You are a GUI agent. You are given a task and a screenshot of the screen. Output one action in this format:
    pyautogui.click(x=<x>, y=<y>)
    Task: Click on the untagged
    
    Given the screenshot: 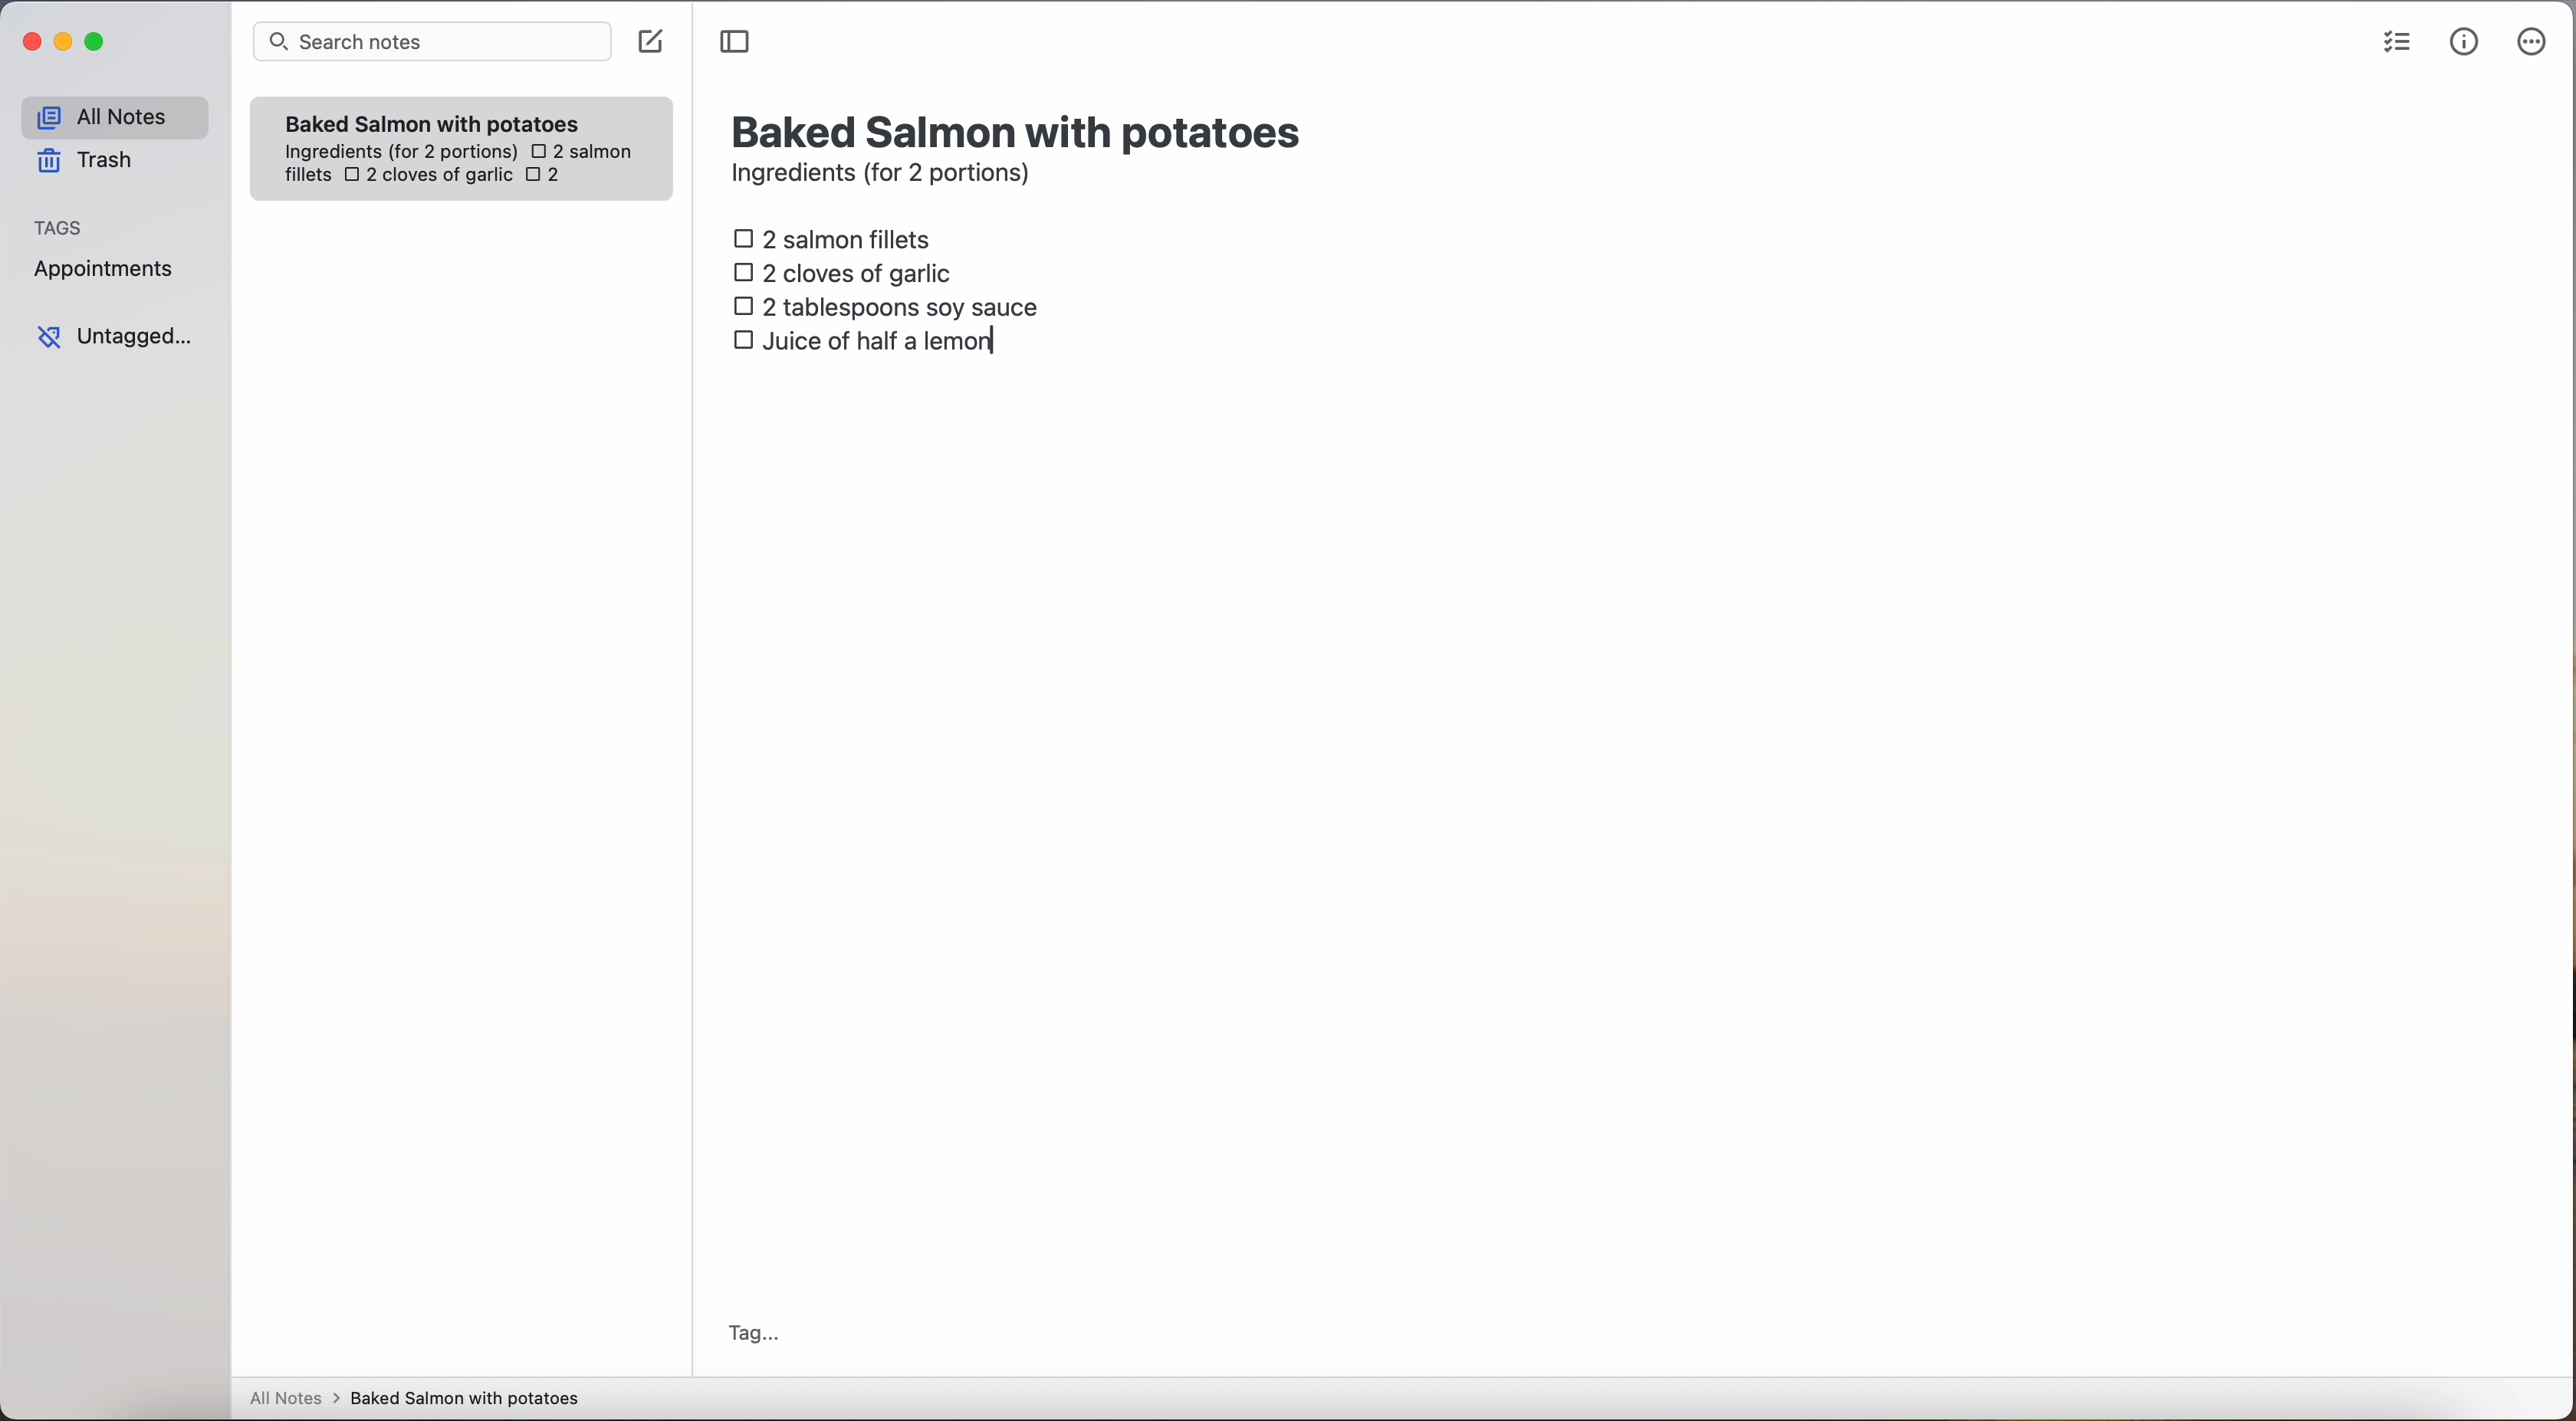 What is the action you would take?
    pyautogui.click(x=117, y=336)
    